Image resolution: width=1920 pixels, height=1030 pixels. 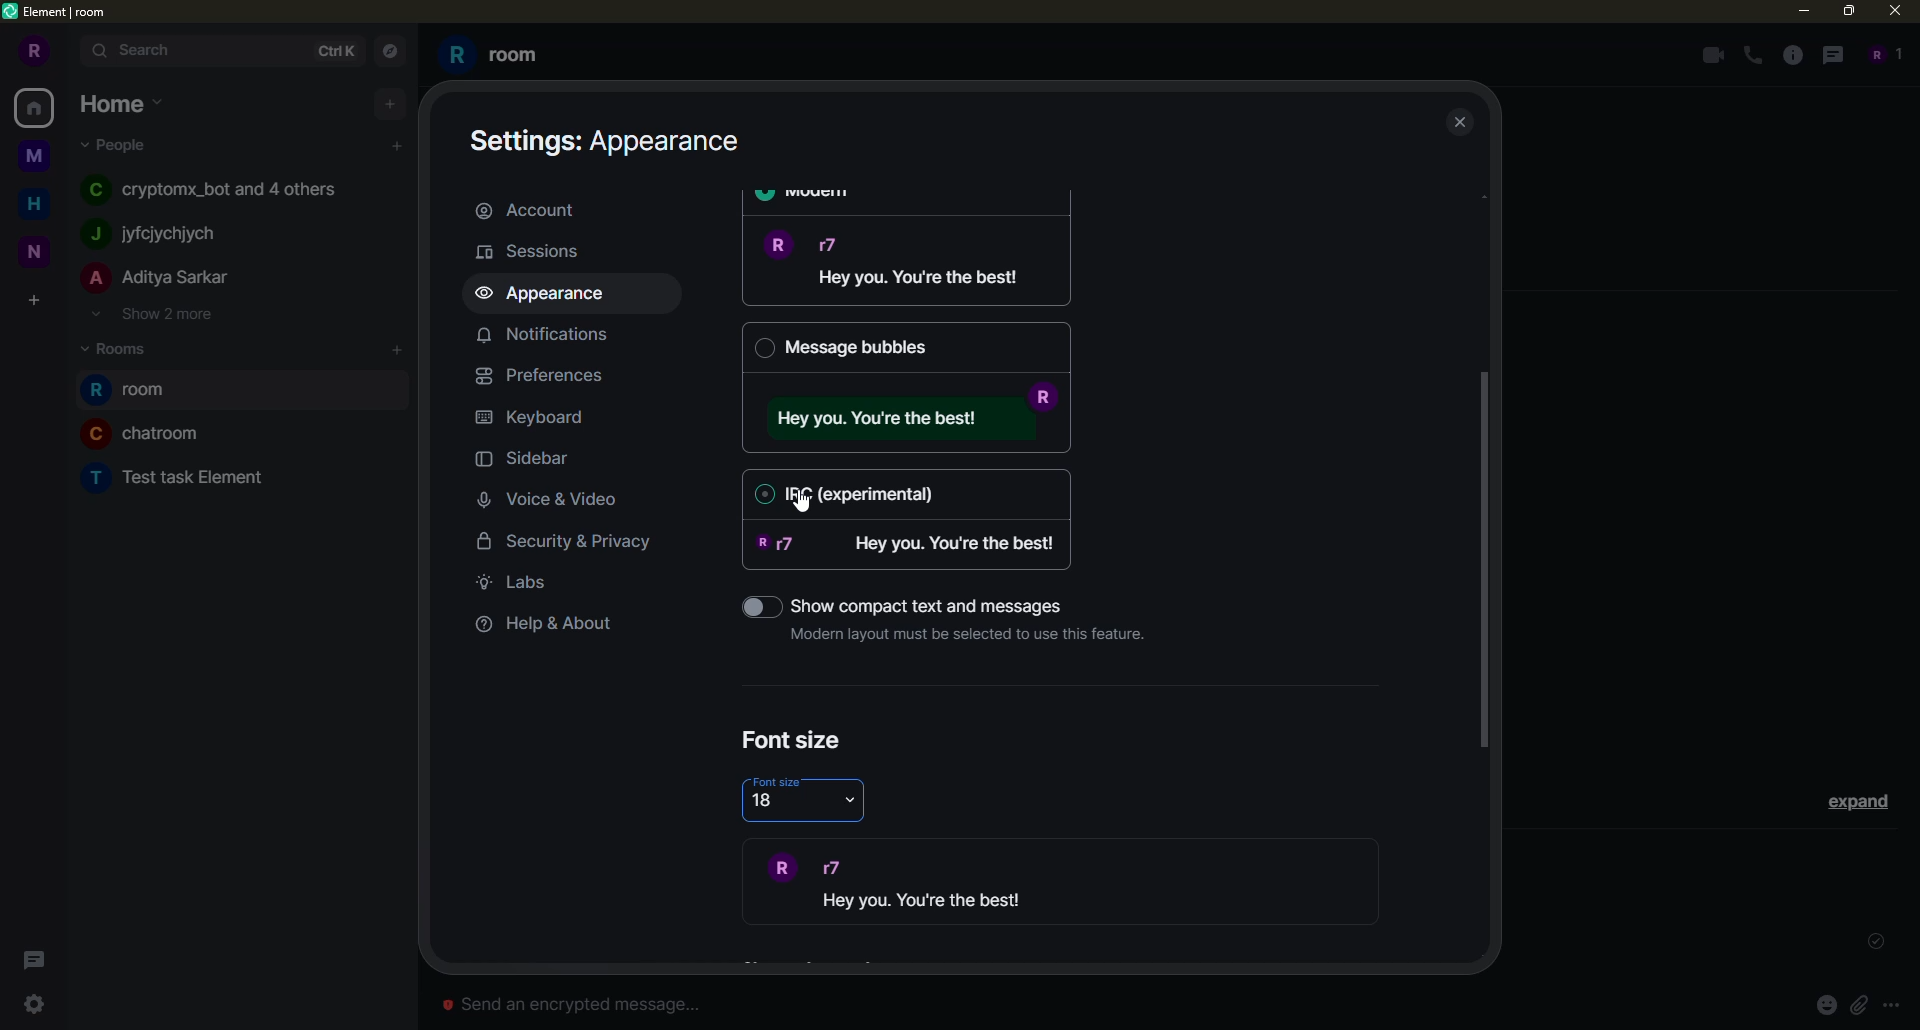 I want to click on  Send an encrypted message..., so click(x=557, y=1005).